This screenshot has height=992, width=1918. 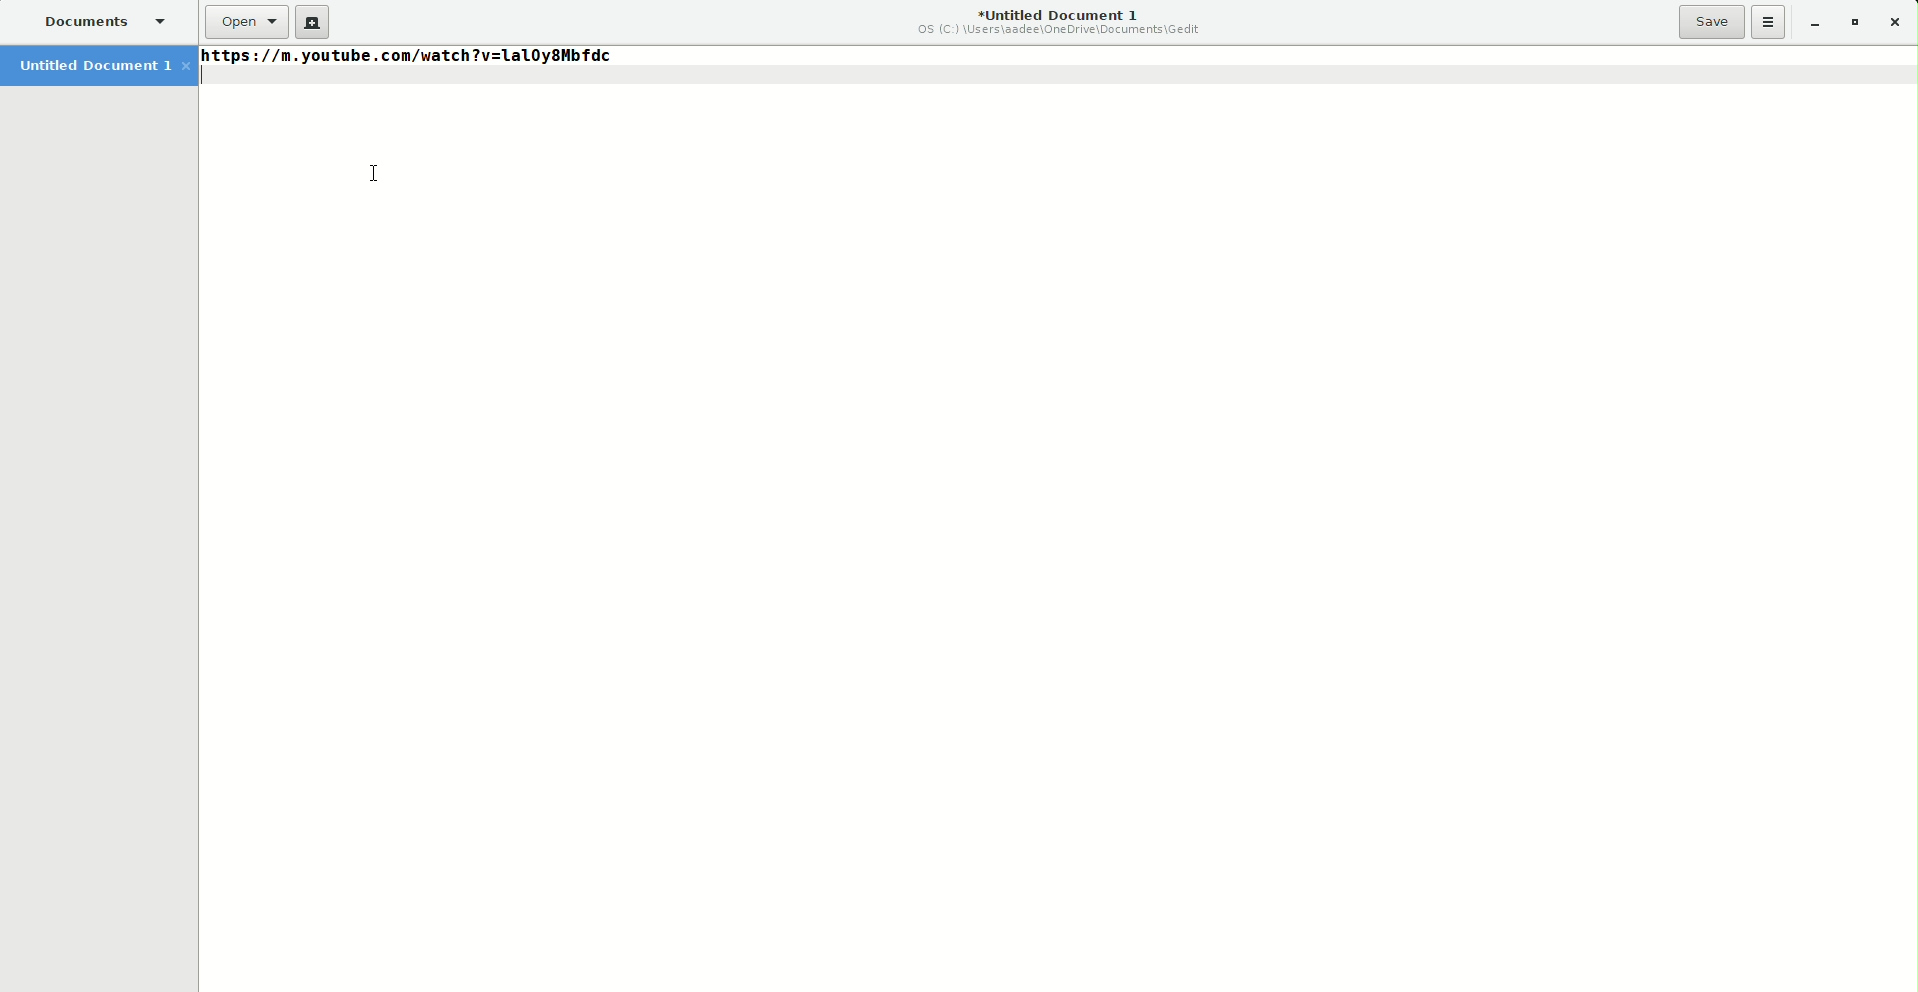 I want to click on New, so click(x=312, y=22).